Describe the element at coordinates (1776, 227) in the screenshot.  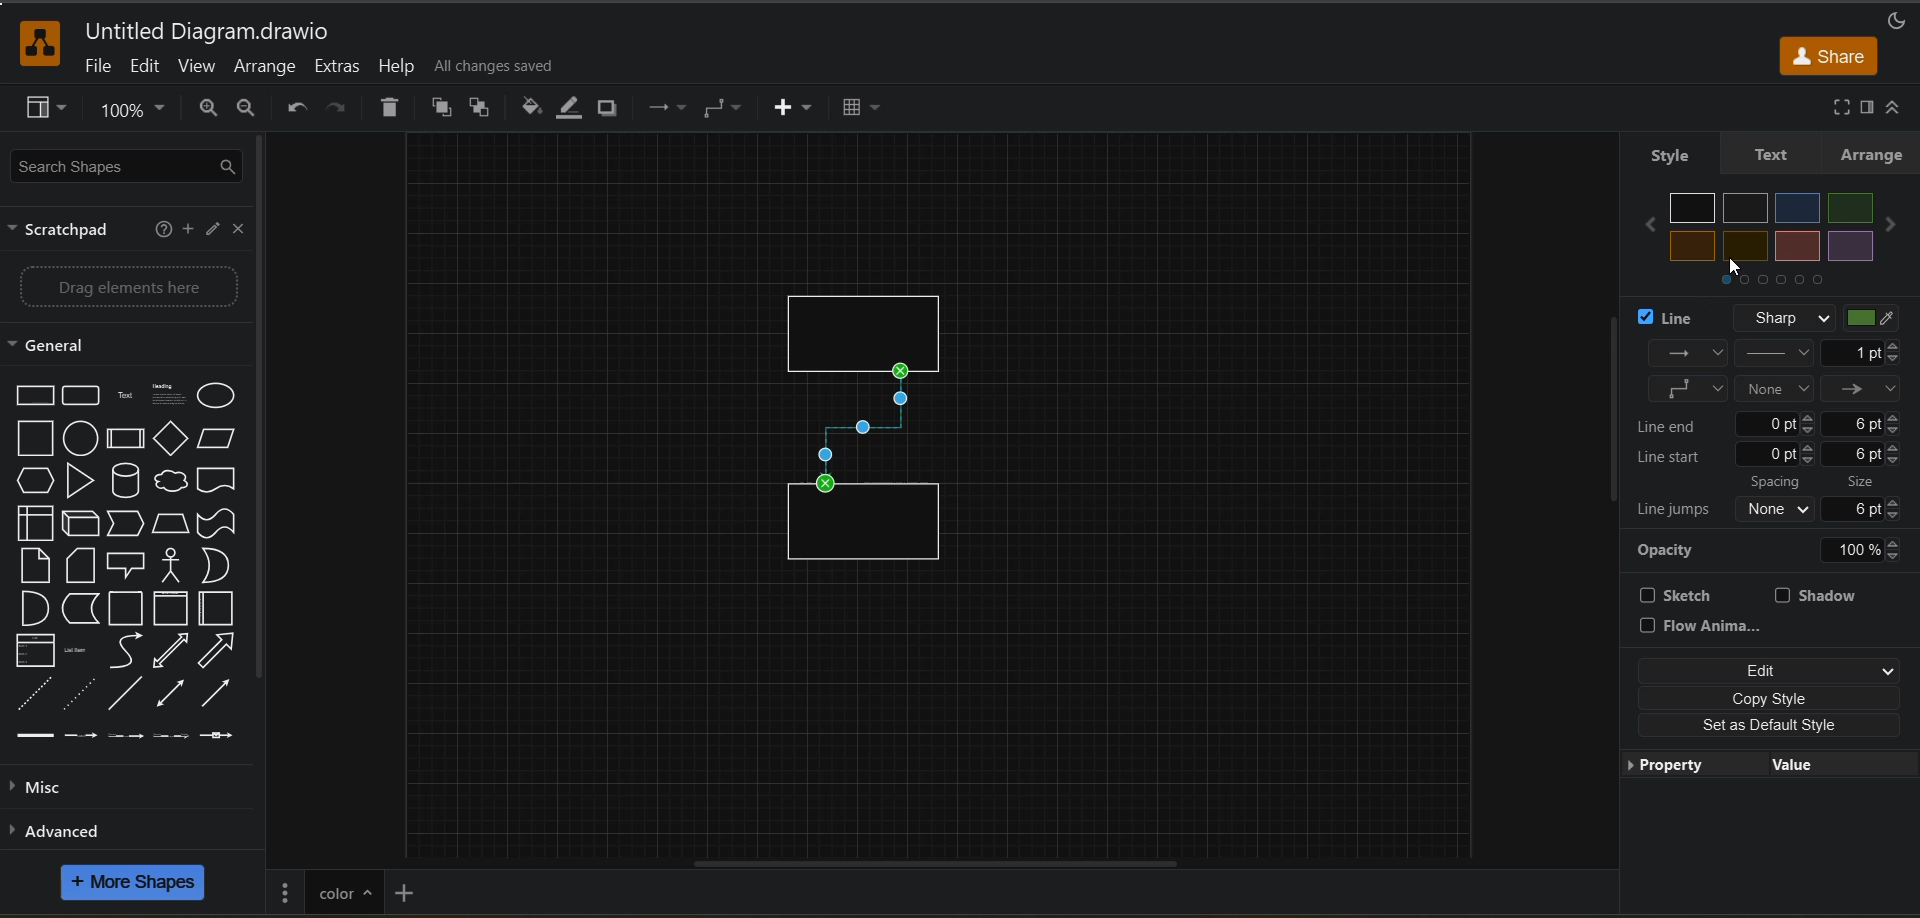
I see `colors` at that location.